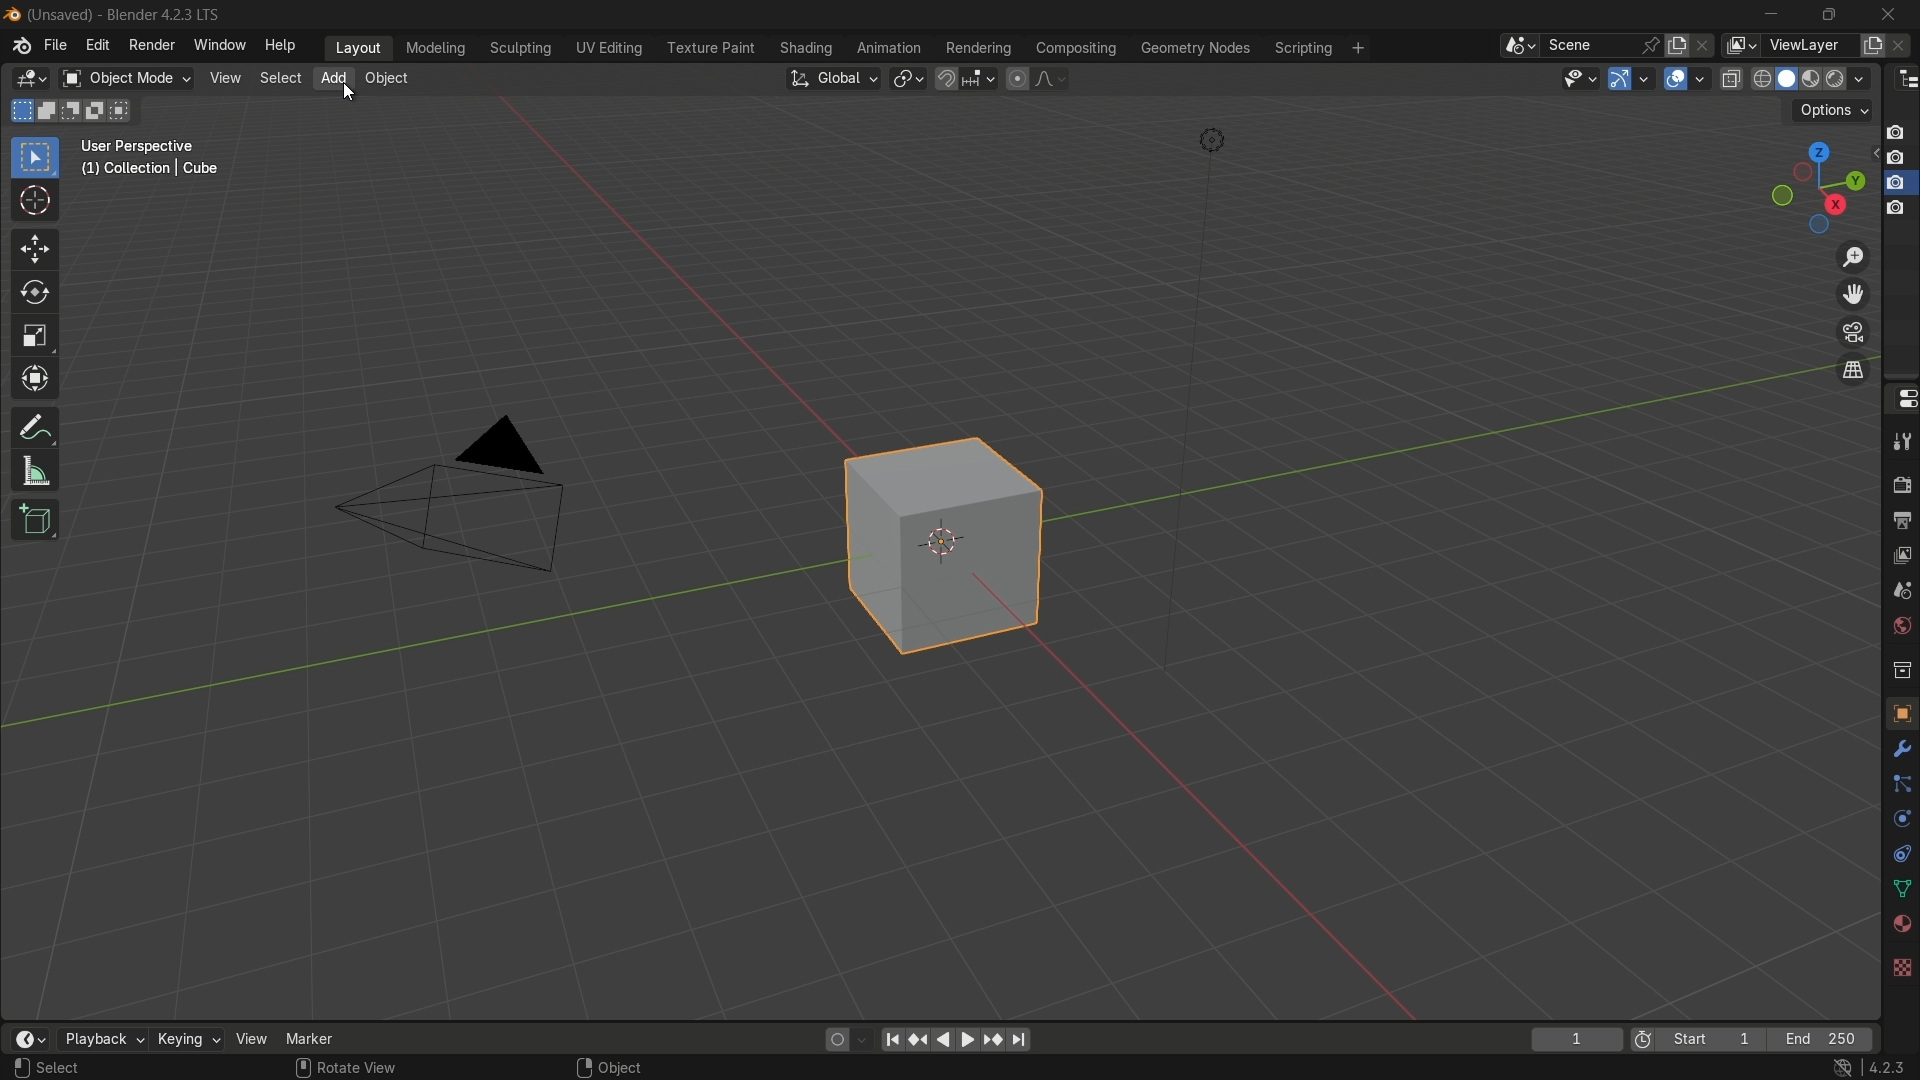 The width and height of the screenshot is (1920, 1080). Describe the element at coordinates (100, 111) in the screenshot. I see `invert existing selection` at that location.